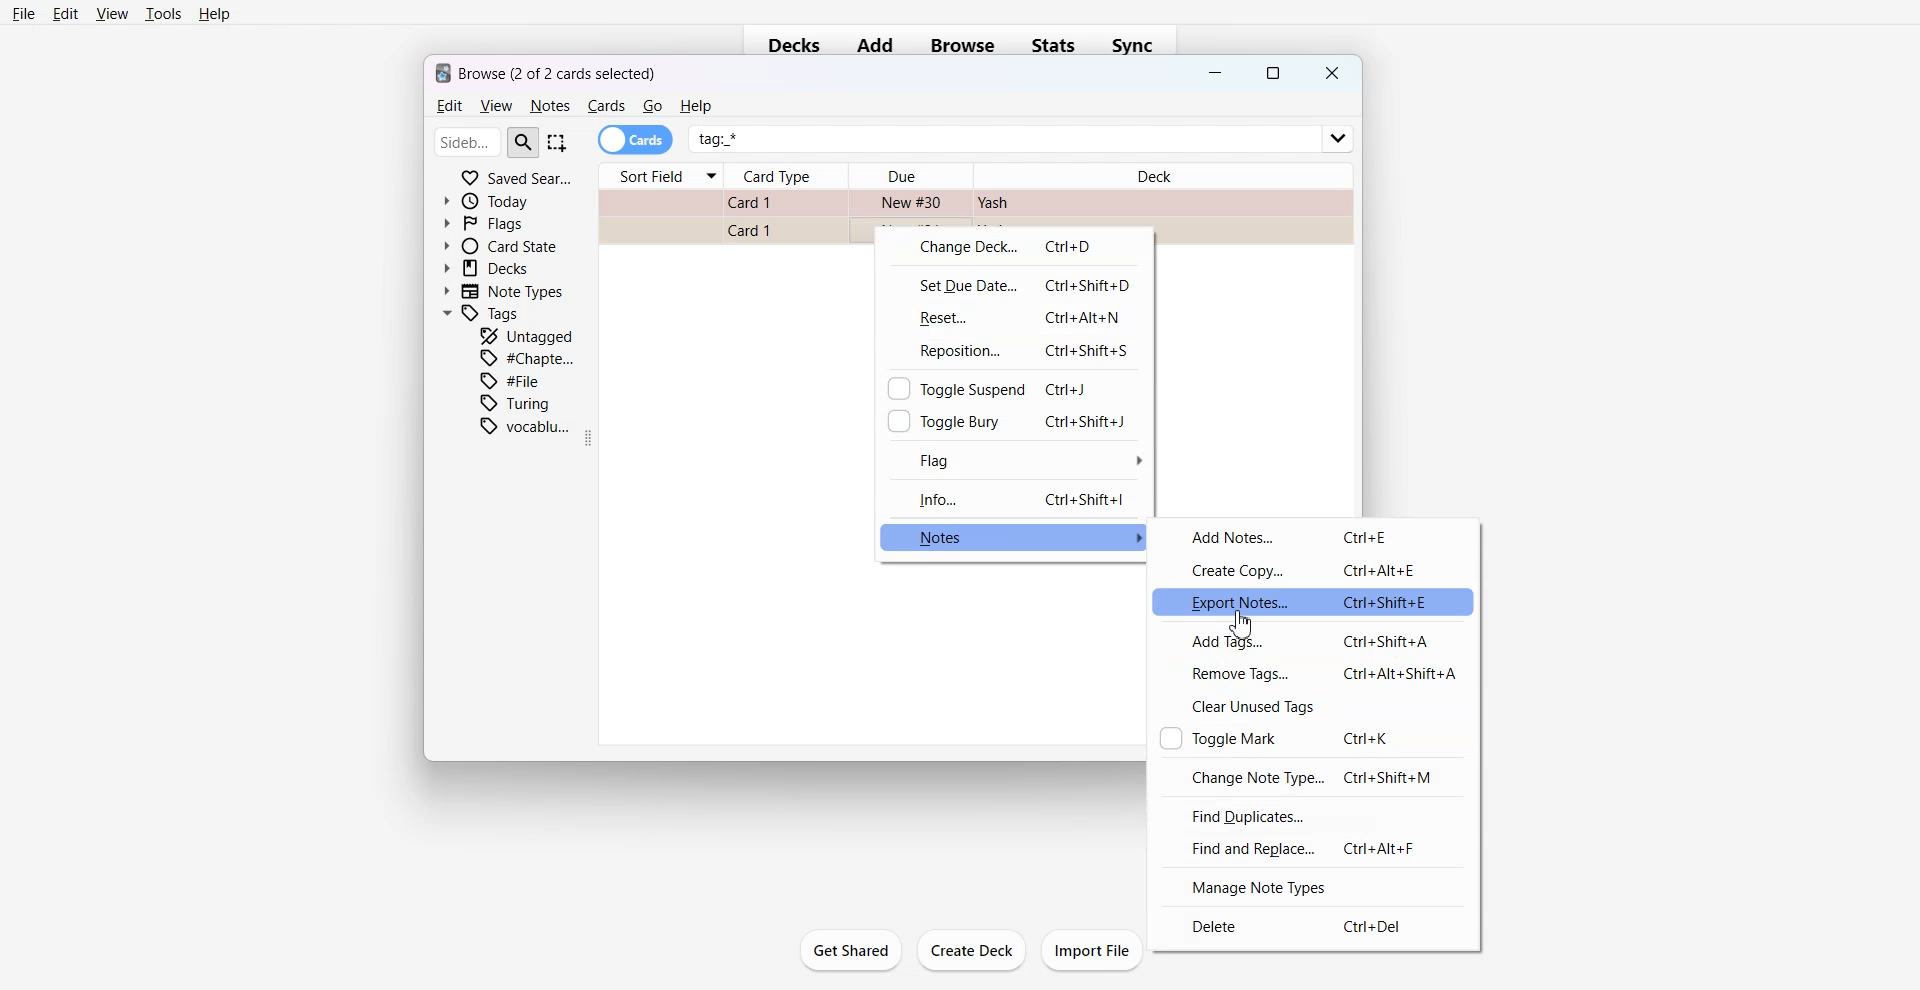  I want to click on Set Due date, so click(1014, 284).